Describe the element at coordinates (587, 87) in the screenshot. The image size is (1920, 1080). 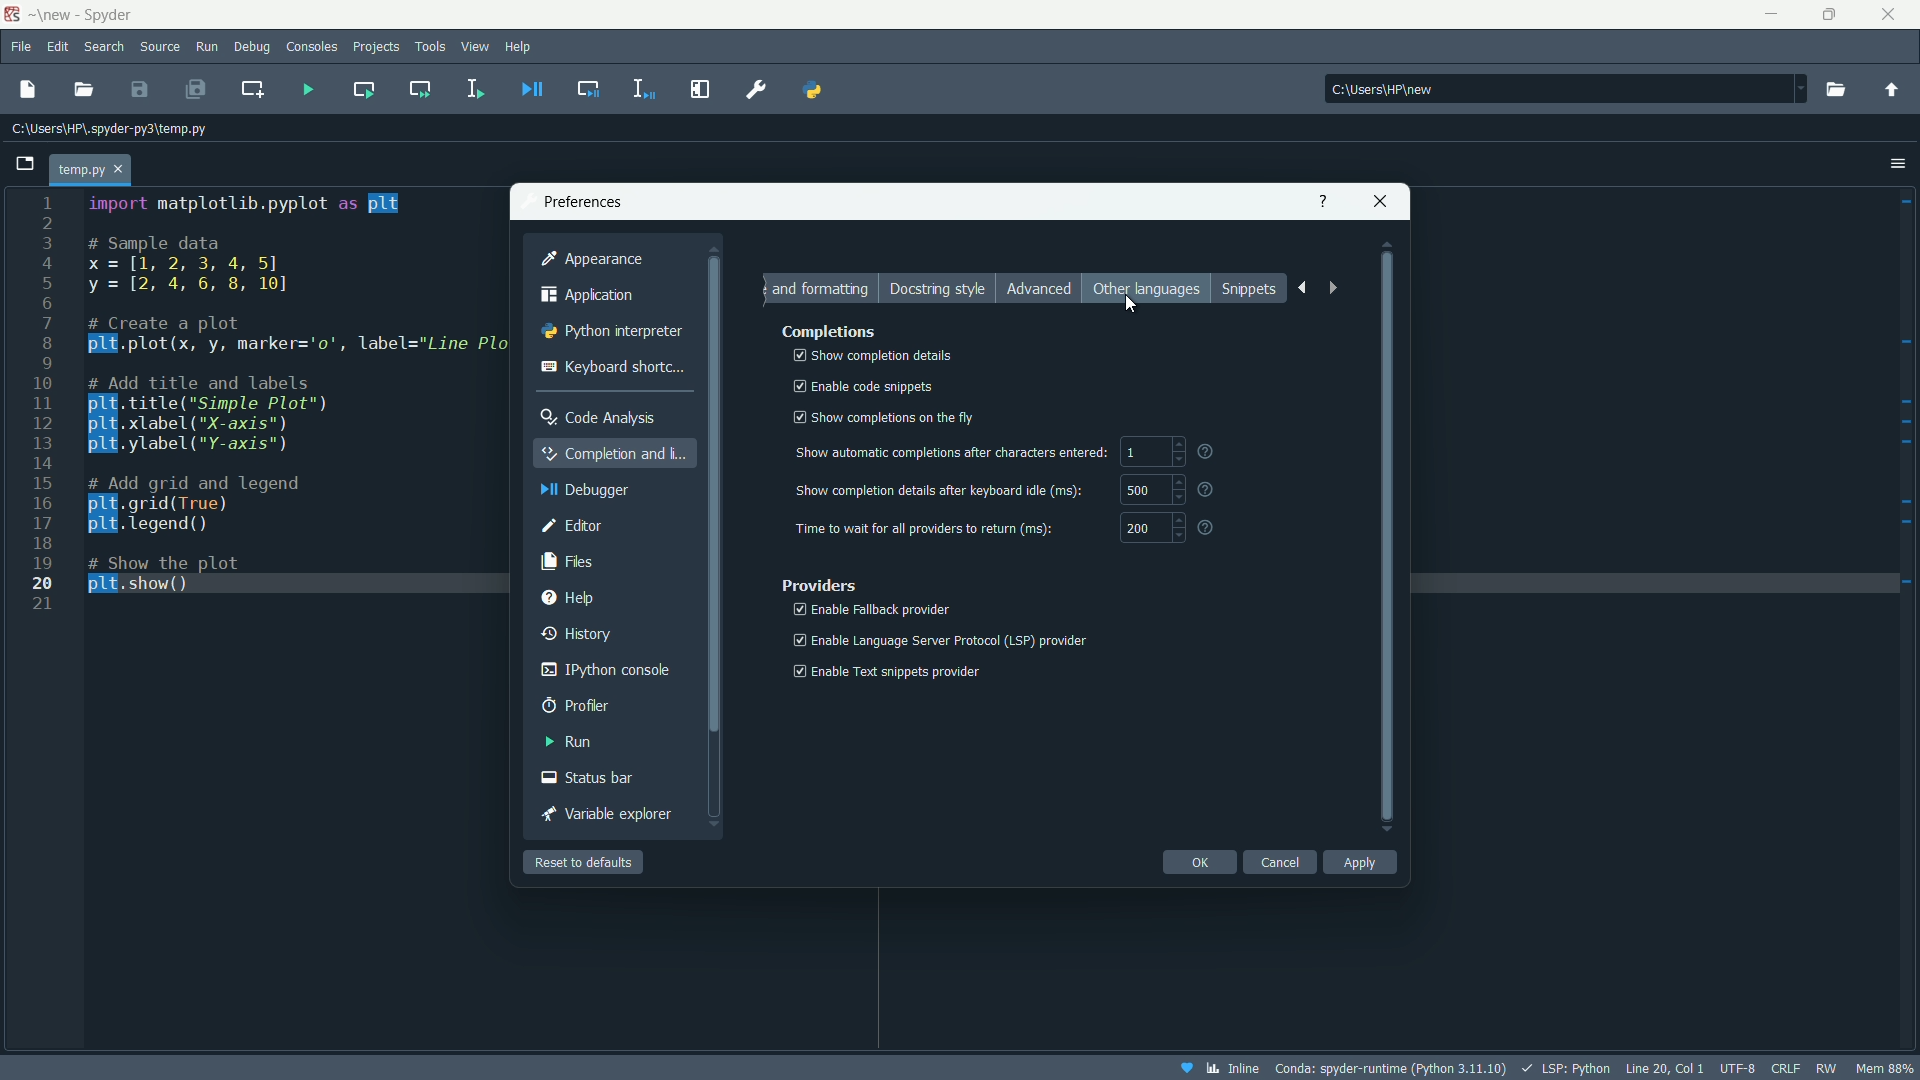
I see `debug cell` at that location.